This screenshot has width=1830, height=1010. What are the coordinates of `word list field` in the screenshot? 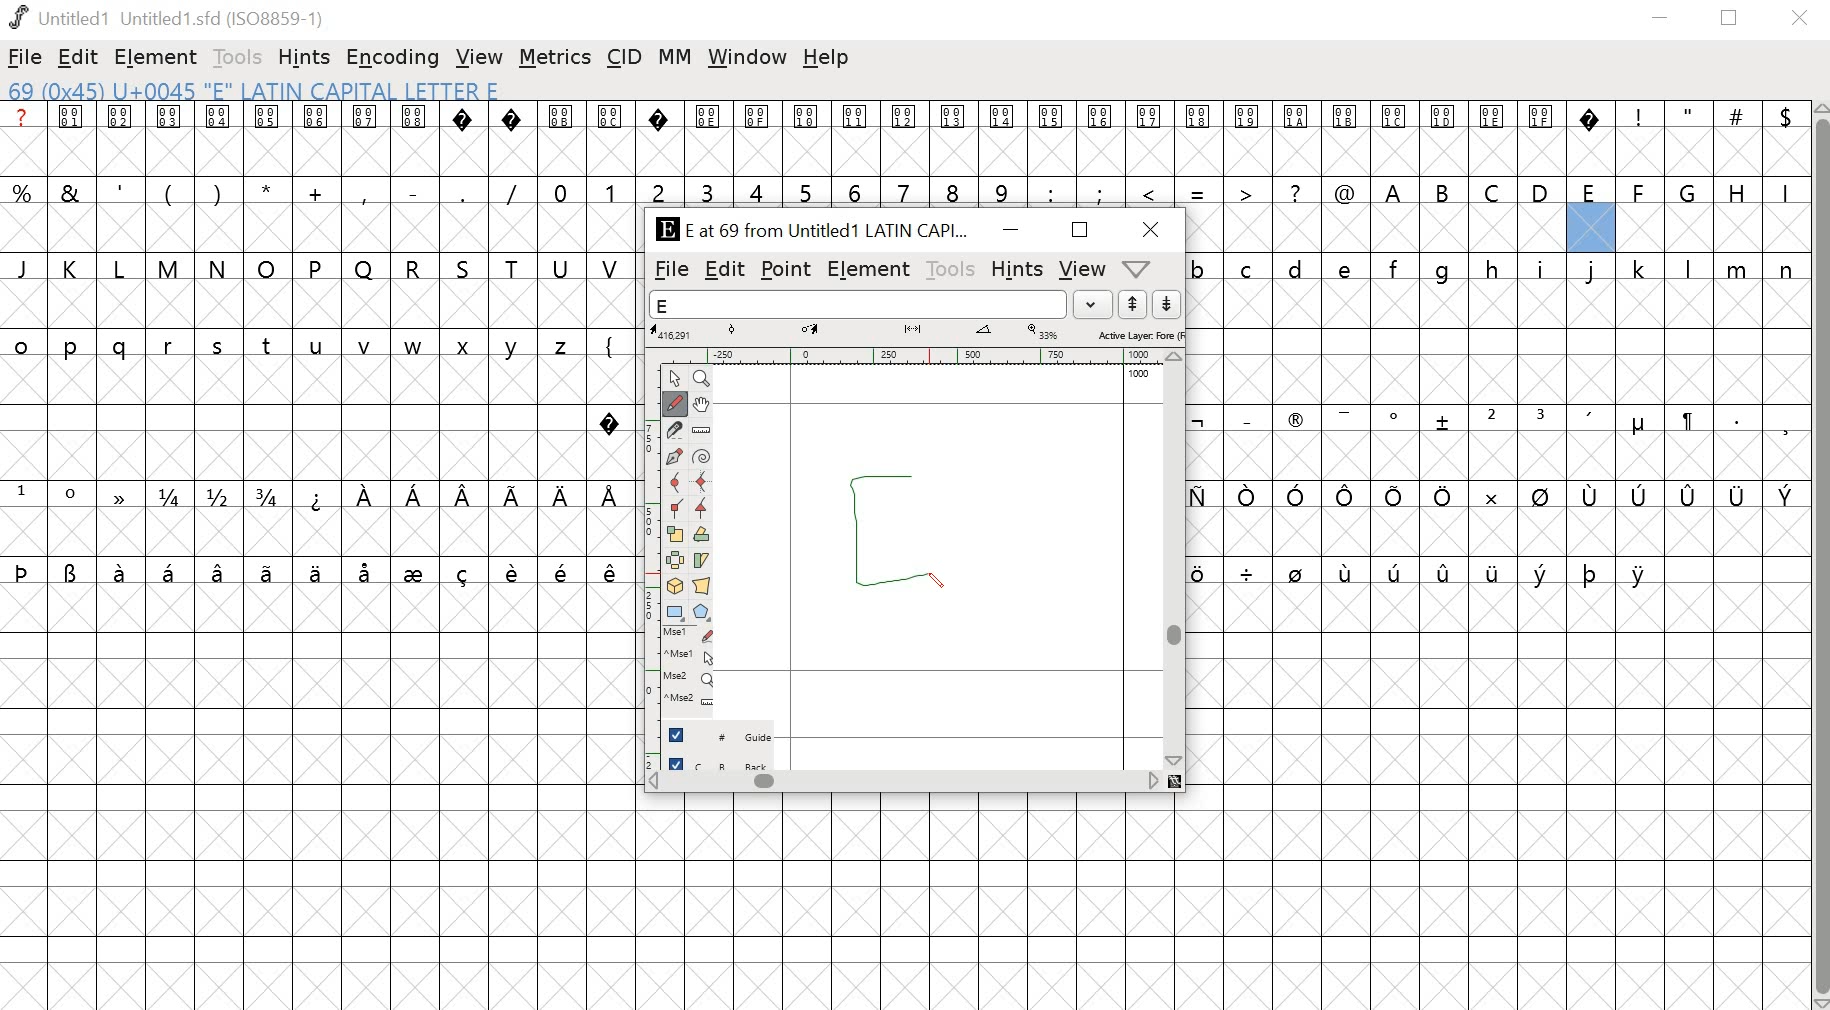 It's located at (858, 304).